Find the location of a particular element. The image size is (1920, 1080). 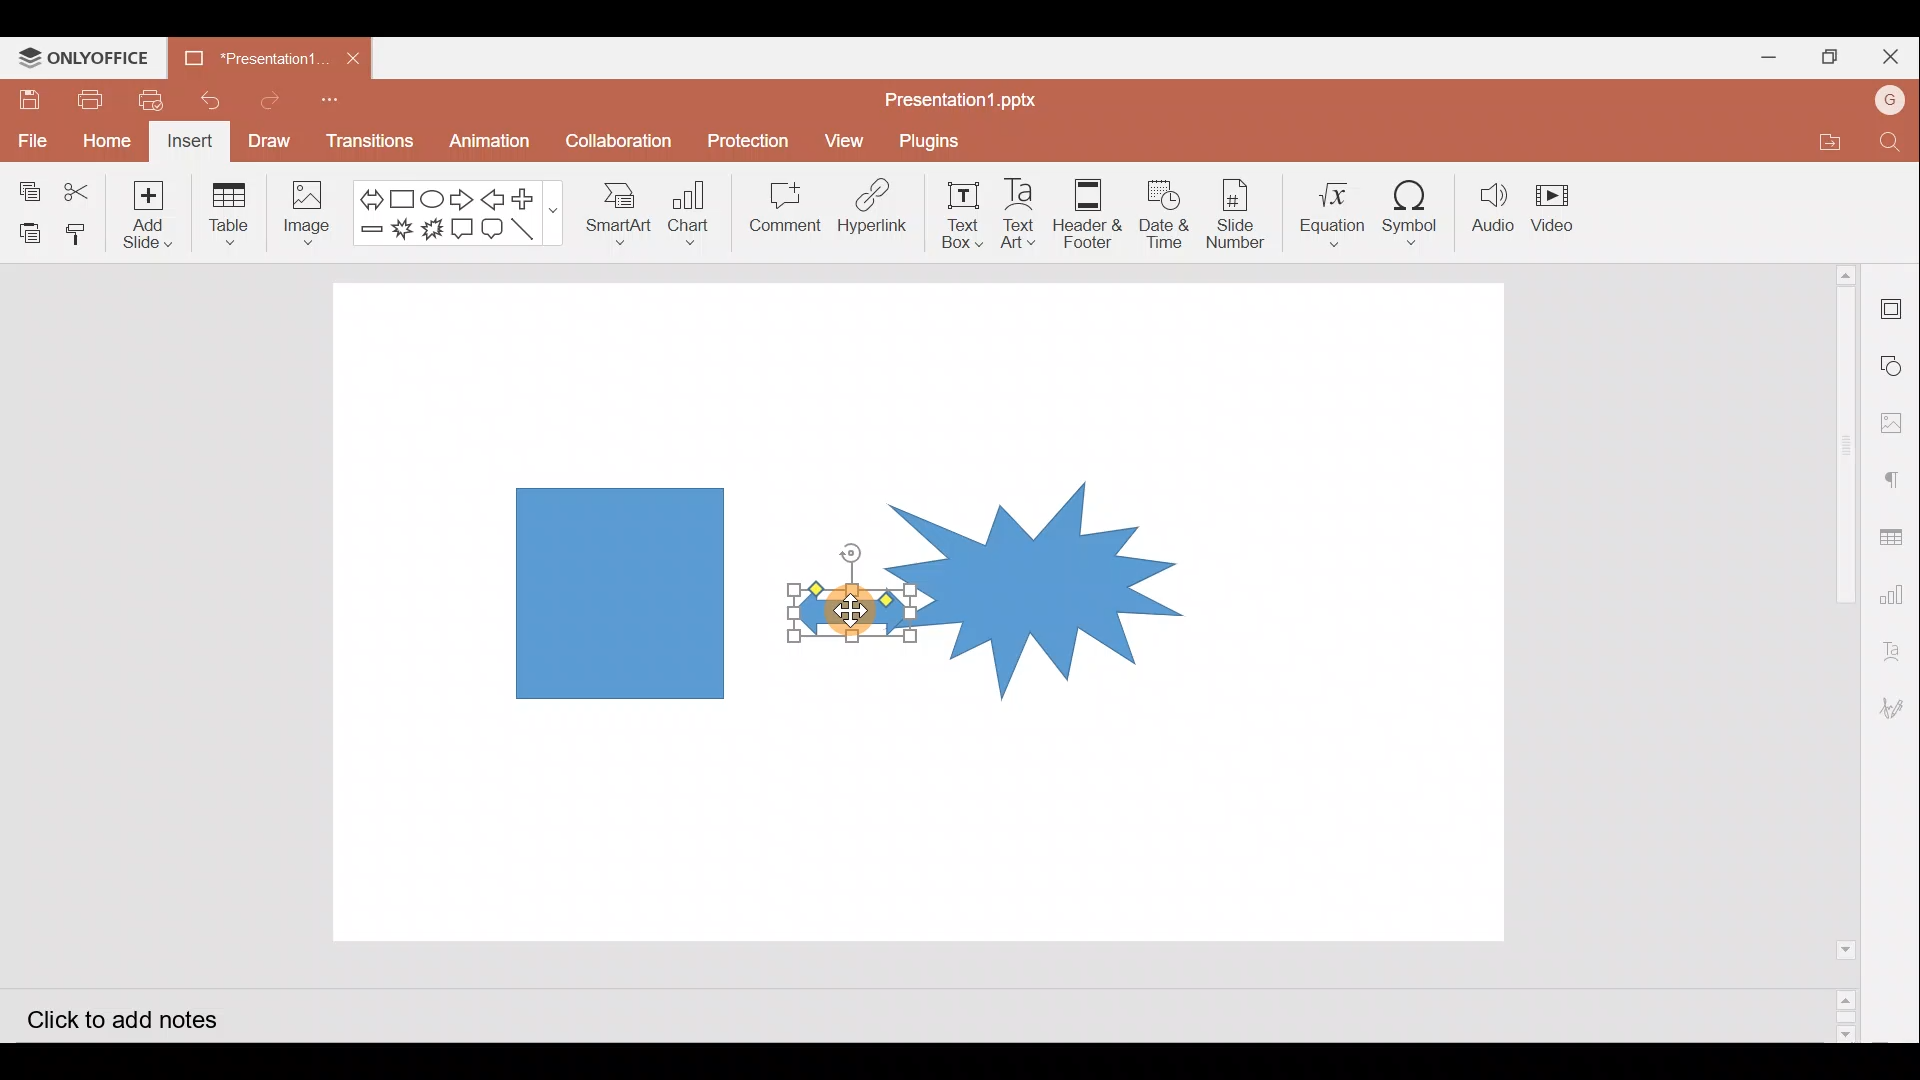

Chart settings is located at coordinates (1898, 592).